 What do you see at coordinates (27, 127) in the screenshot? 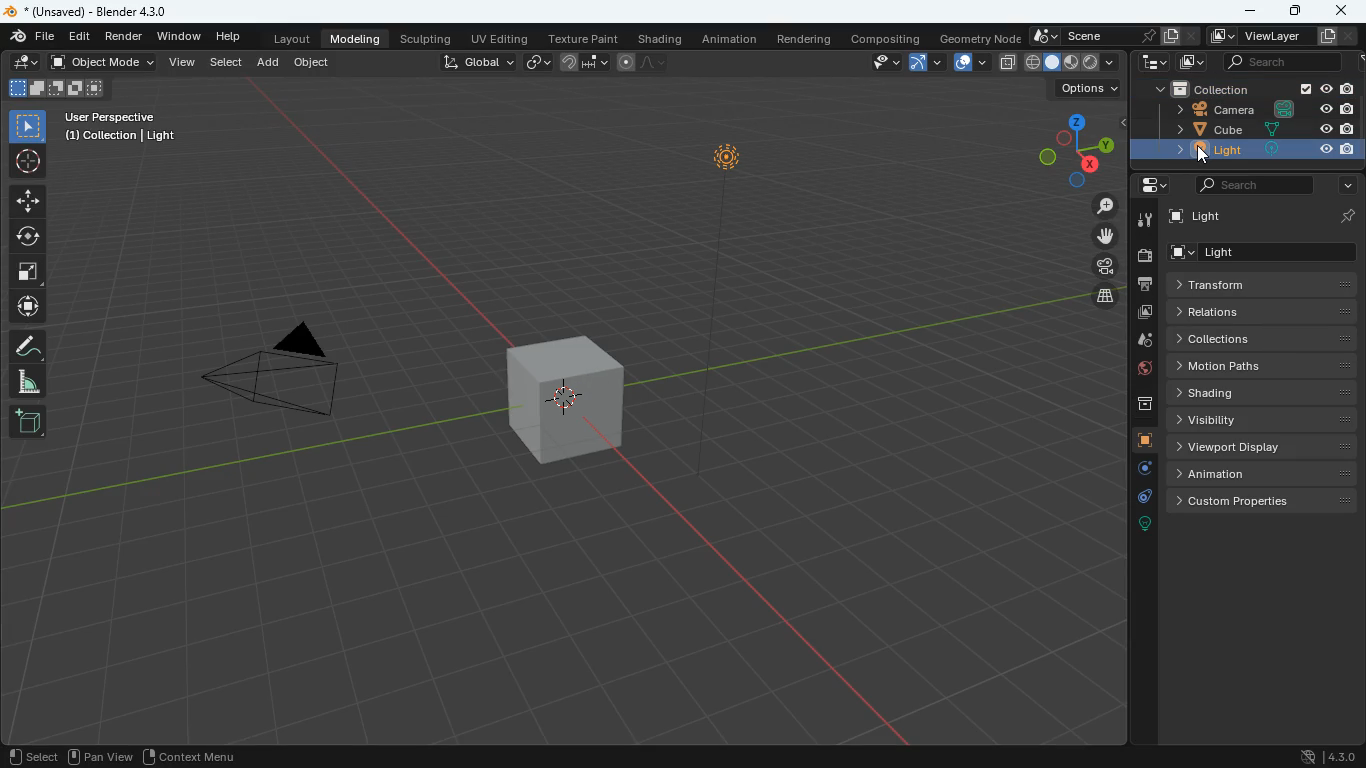
I see `select` at bounding box center [27, 127].